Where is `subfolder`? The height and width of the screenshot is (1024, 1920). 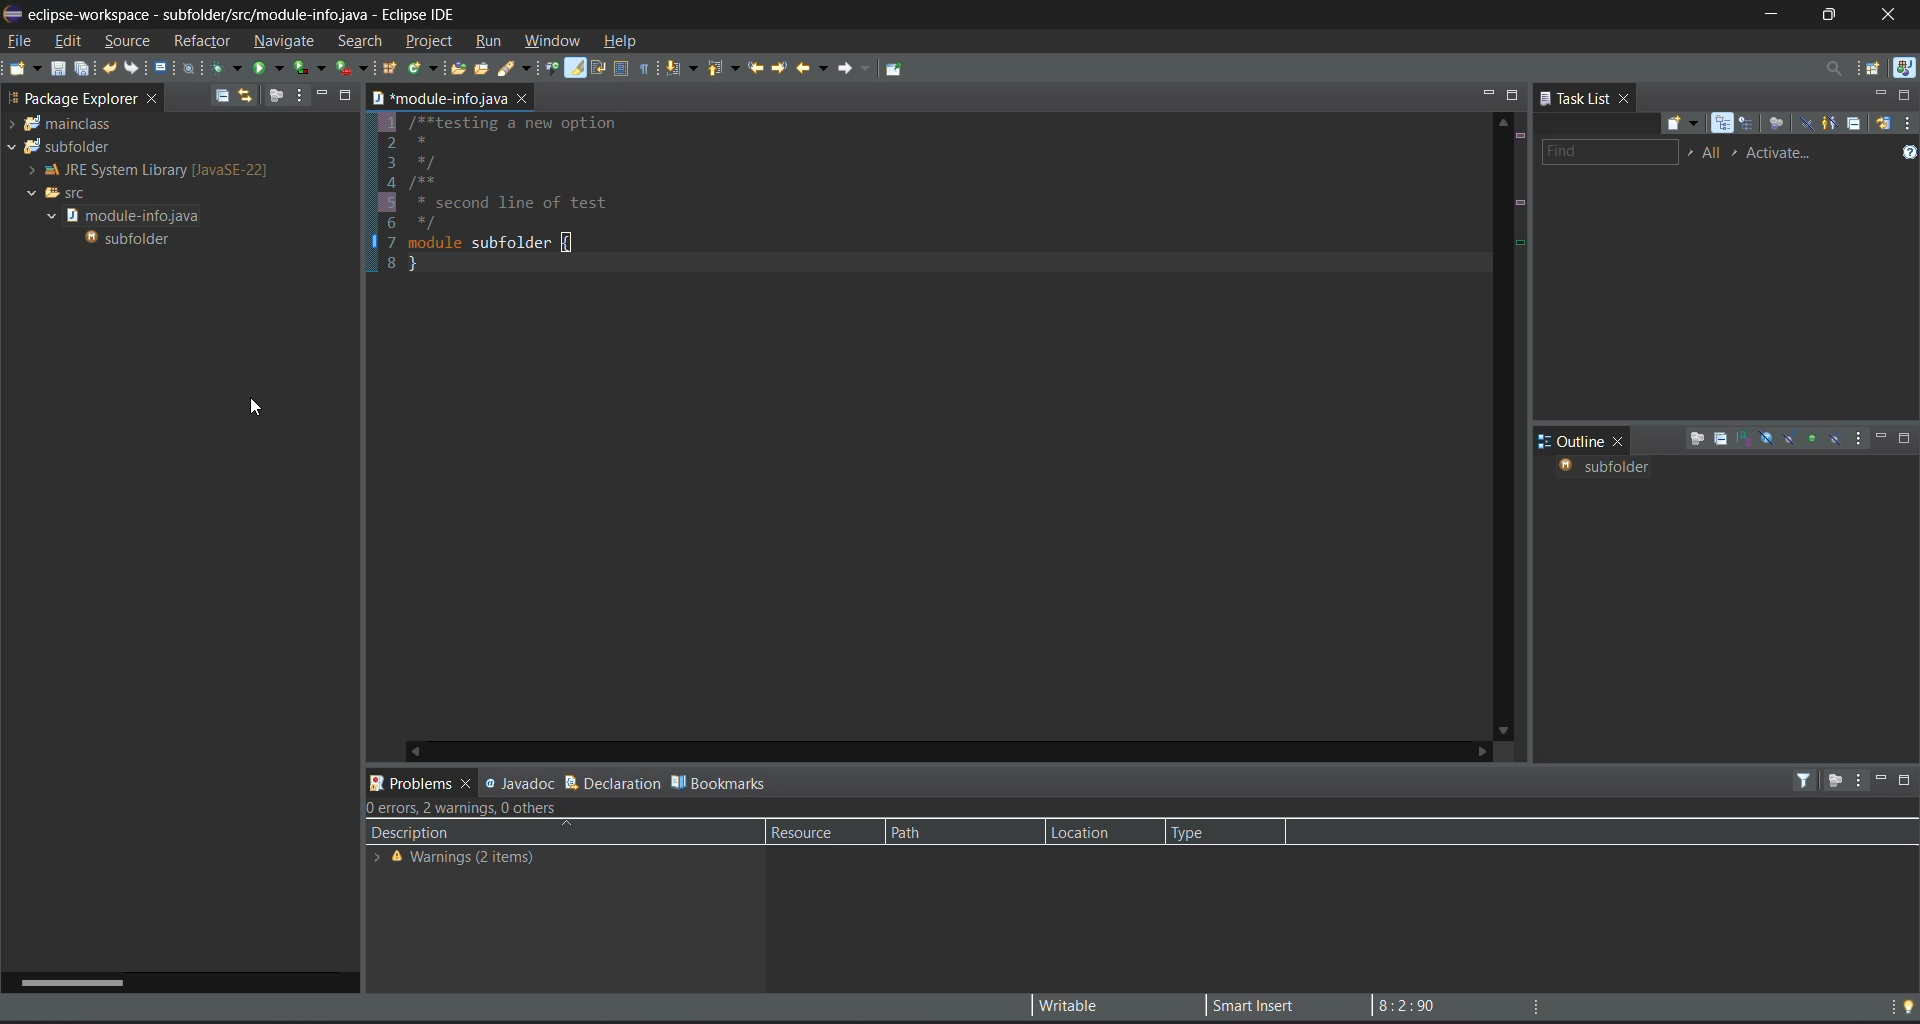
subfolder is located at coordinates (59, 149).